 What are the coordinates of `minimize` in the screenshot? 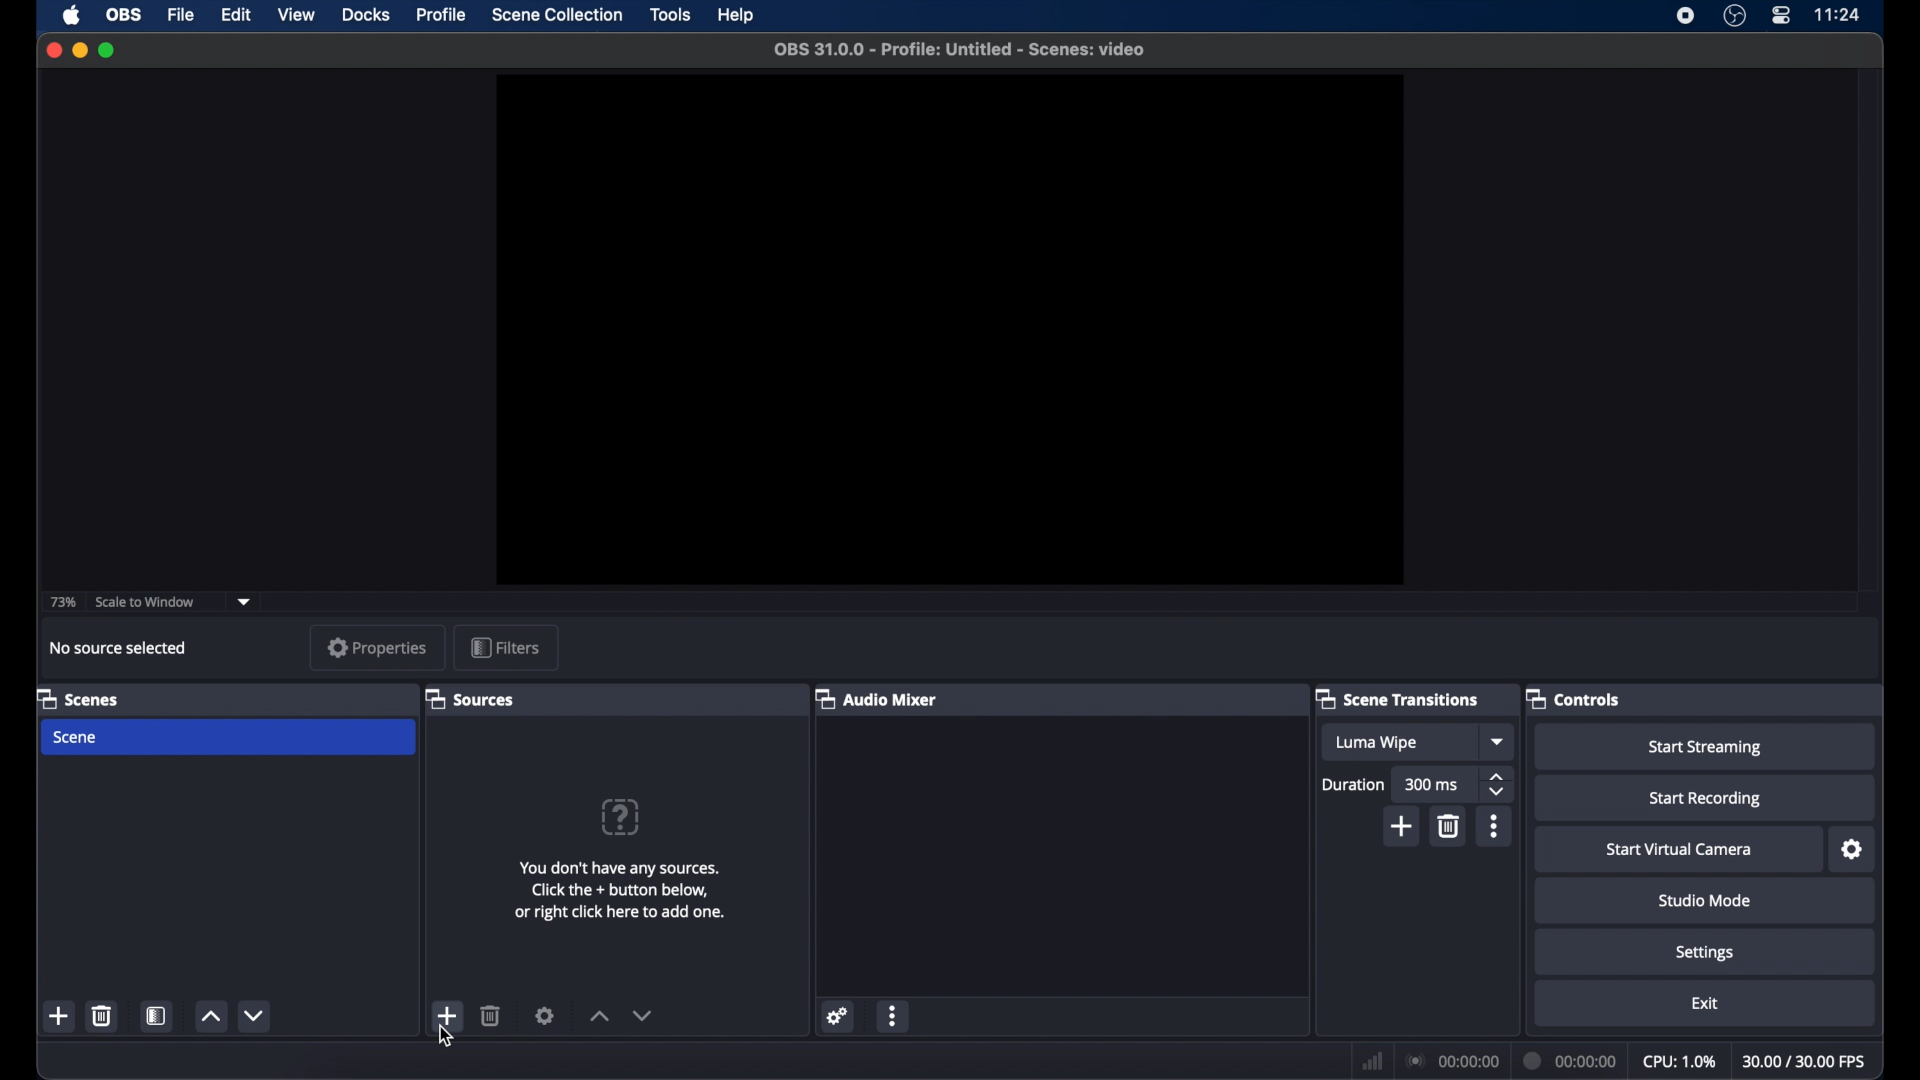 It's located at (79, 50).